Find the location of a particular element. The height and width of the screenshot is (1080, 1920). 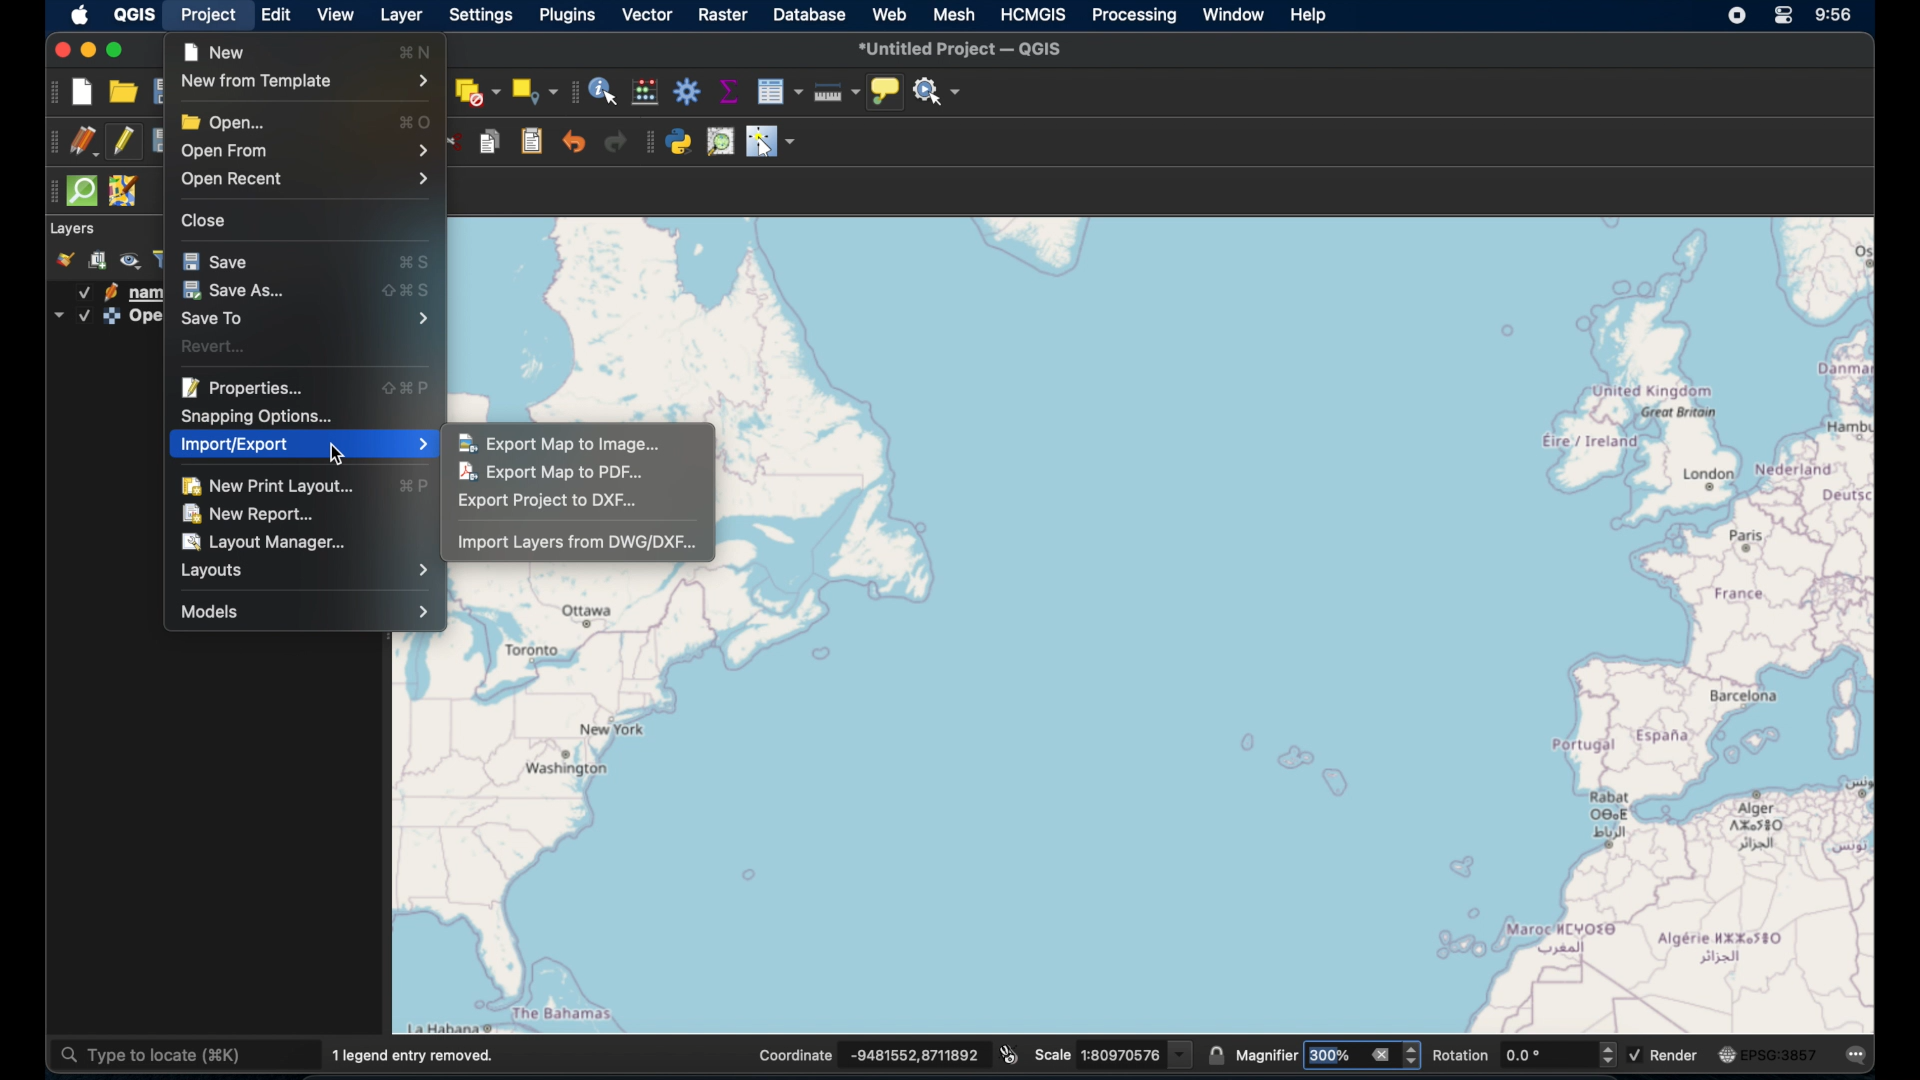

scale is located at coordinates (1115, 1053).